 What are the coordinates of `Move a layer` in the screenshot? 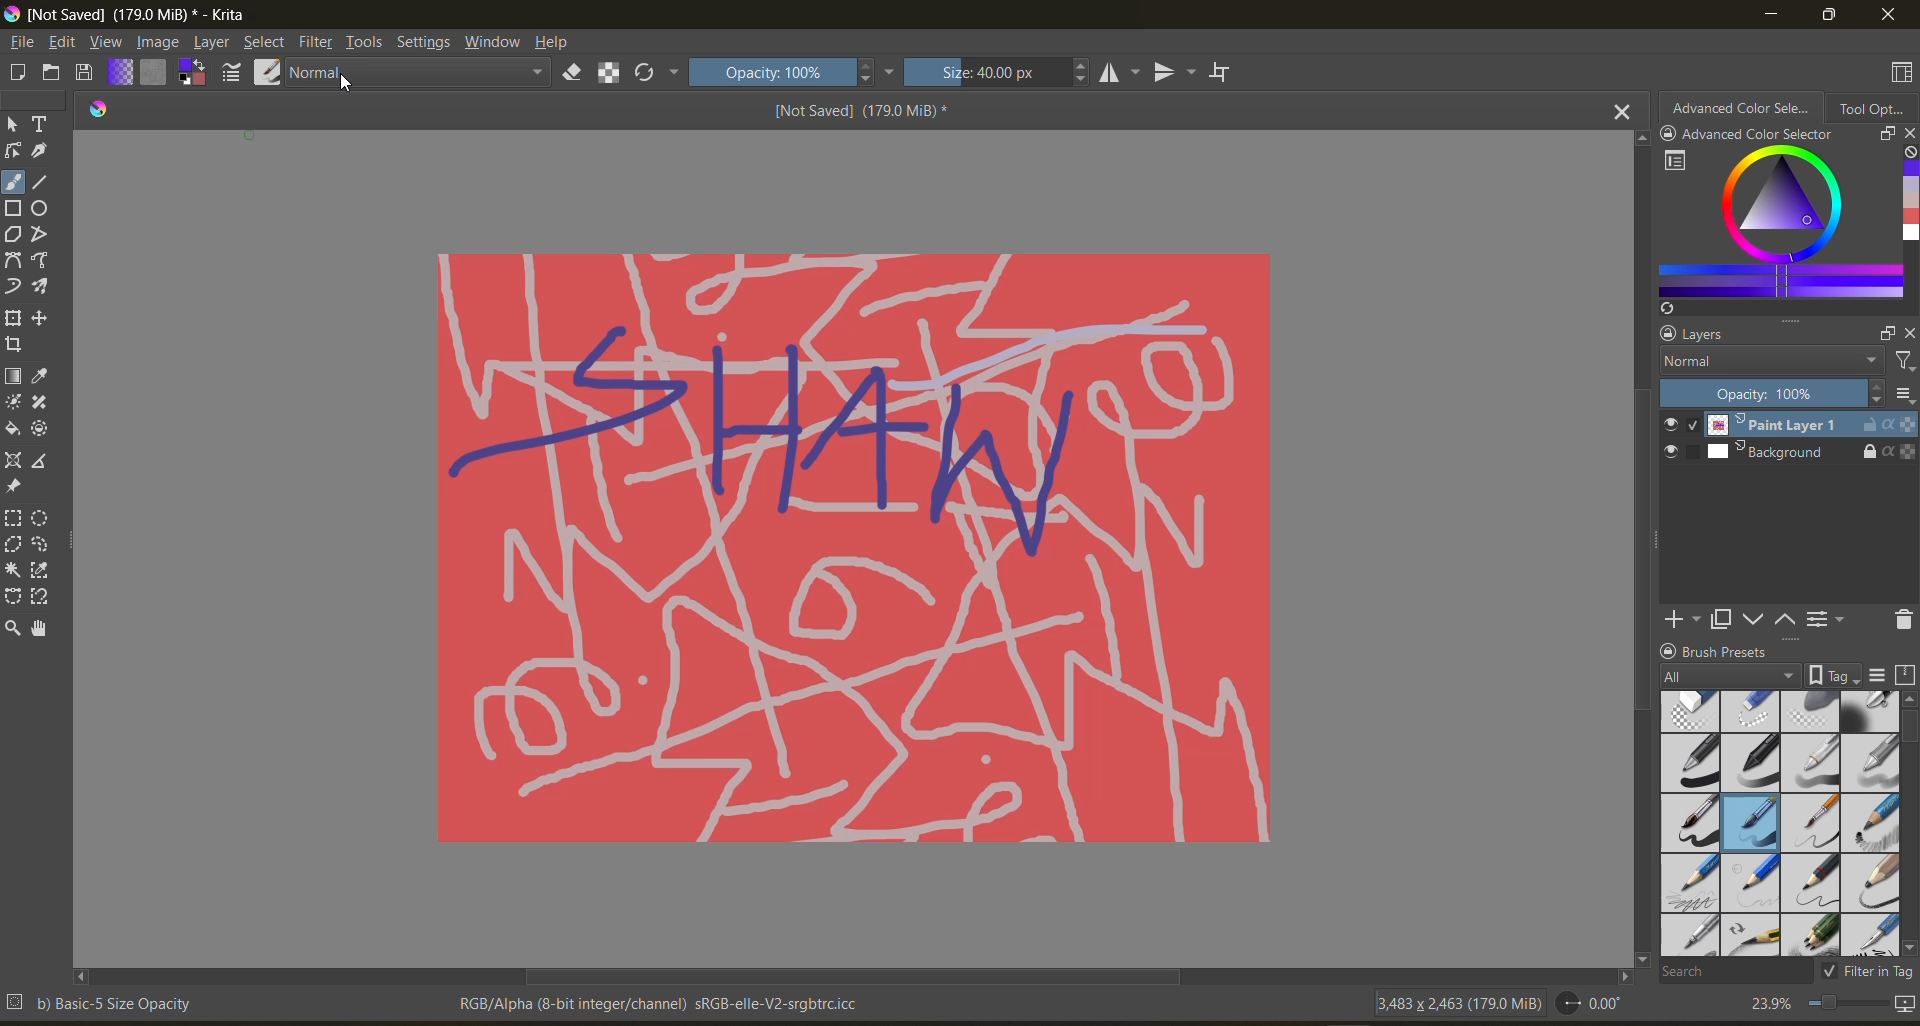 It's located at (44, 317).